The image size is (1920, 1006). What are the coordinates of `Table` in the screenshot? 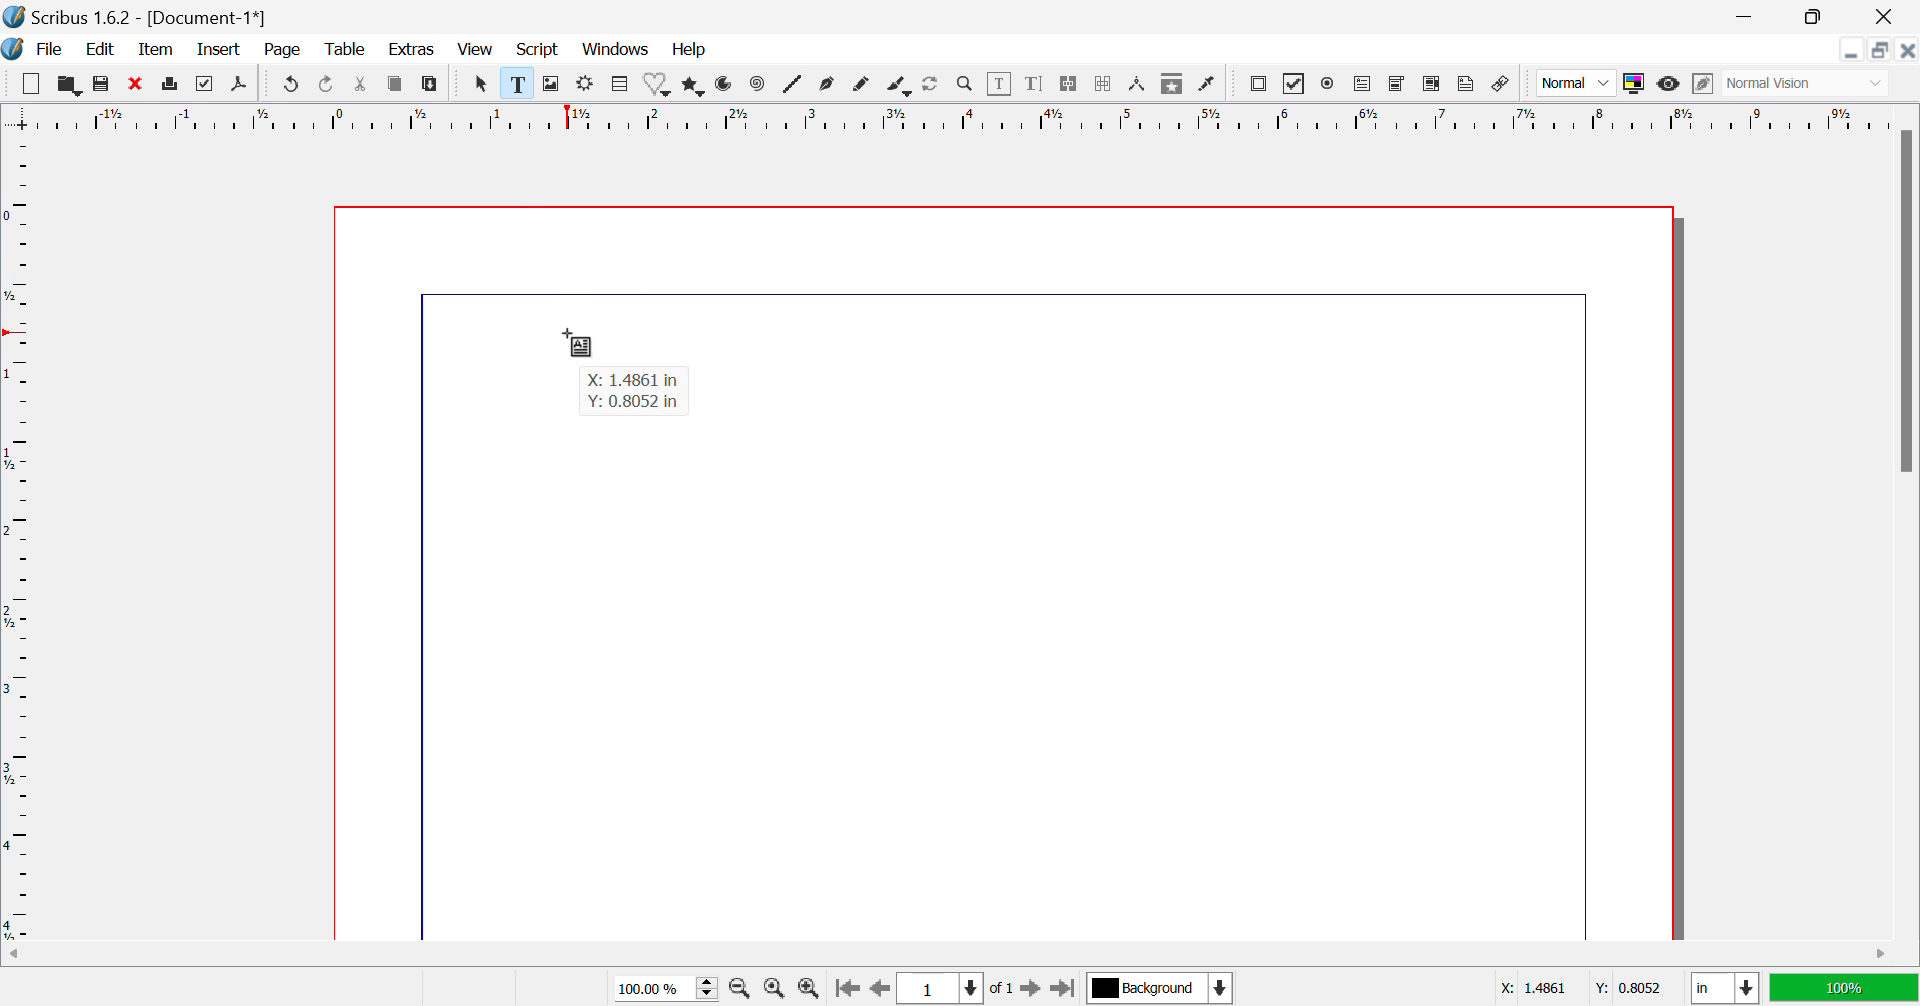 It's located at (346, 52).